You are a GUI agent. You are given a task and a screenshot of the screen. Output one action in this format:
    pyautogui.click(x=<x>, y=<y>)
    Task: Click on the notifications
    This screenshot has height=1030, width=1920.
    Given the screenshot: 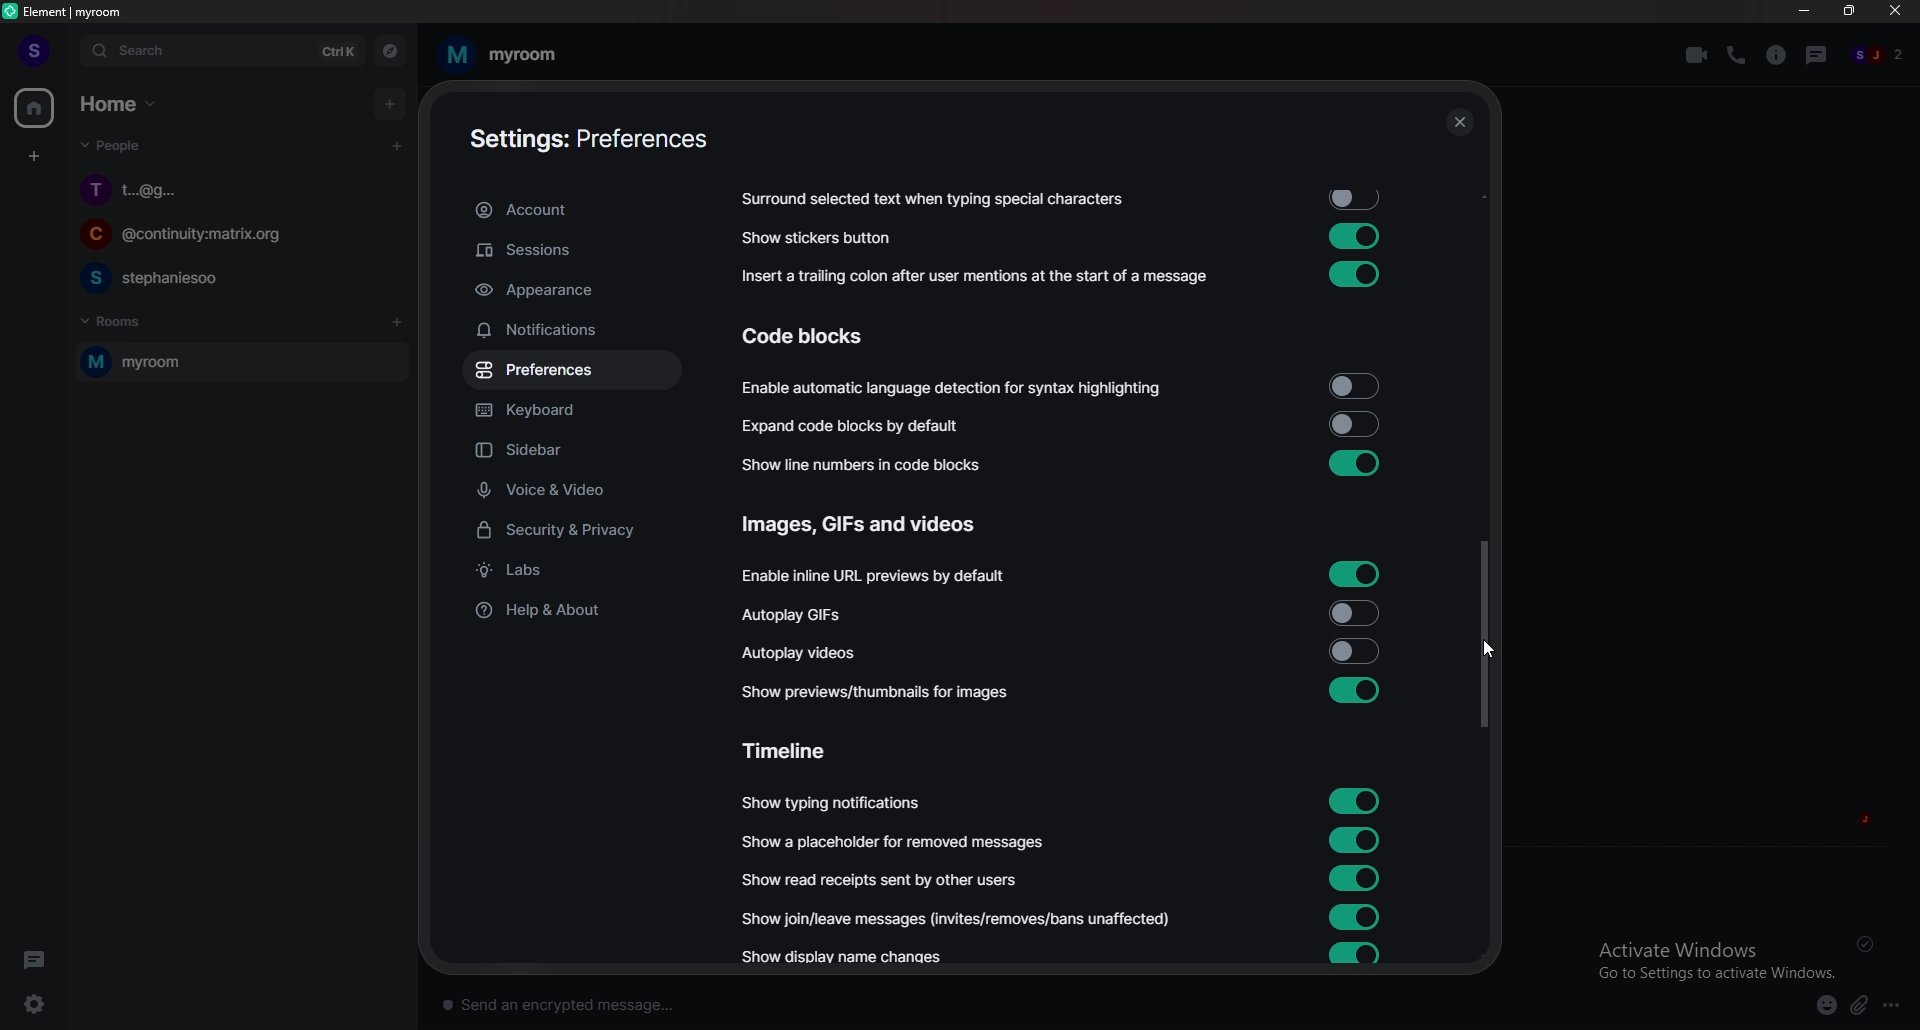 What is the action you would take?
    pyautogui.click(x=567, y=330)
    